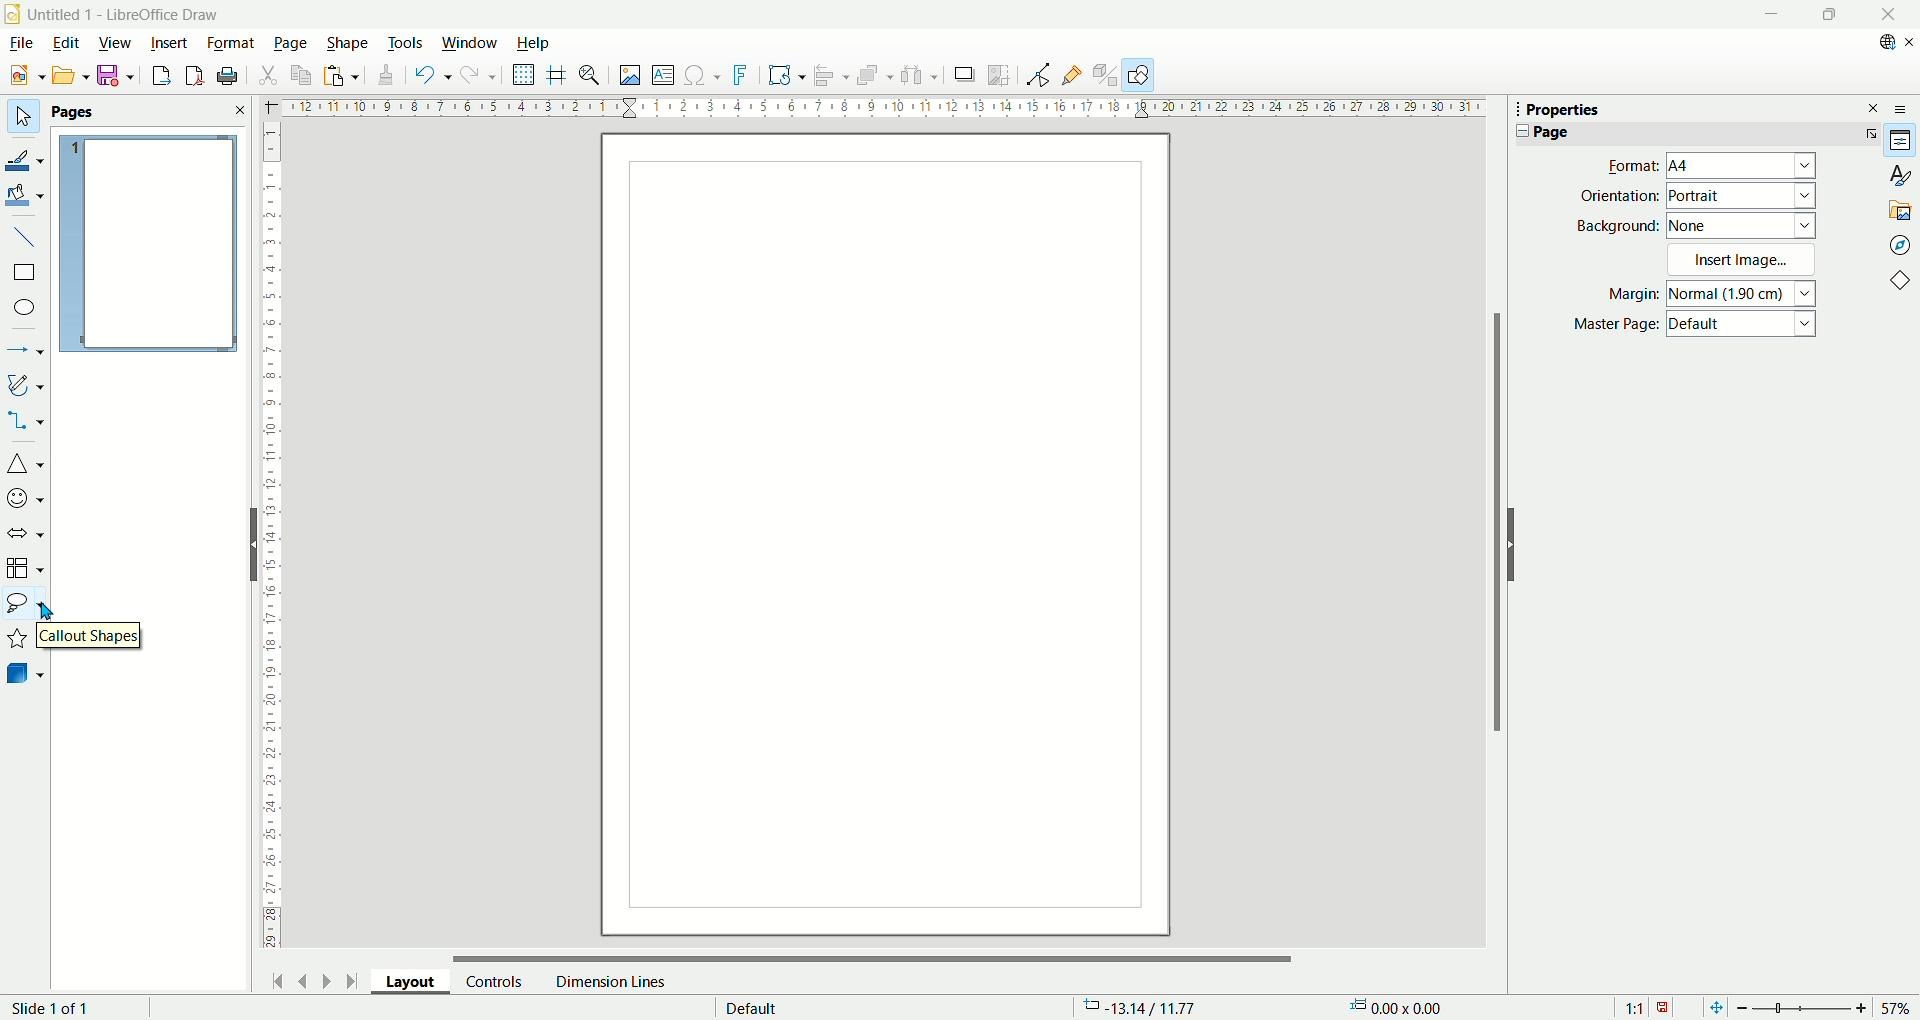  What do you see at coordinates (1888, 15) in the screenshot?
I see `Close` at bounding box center [1888, 15].